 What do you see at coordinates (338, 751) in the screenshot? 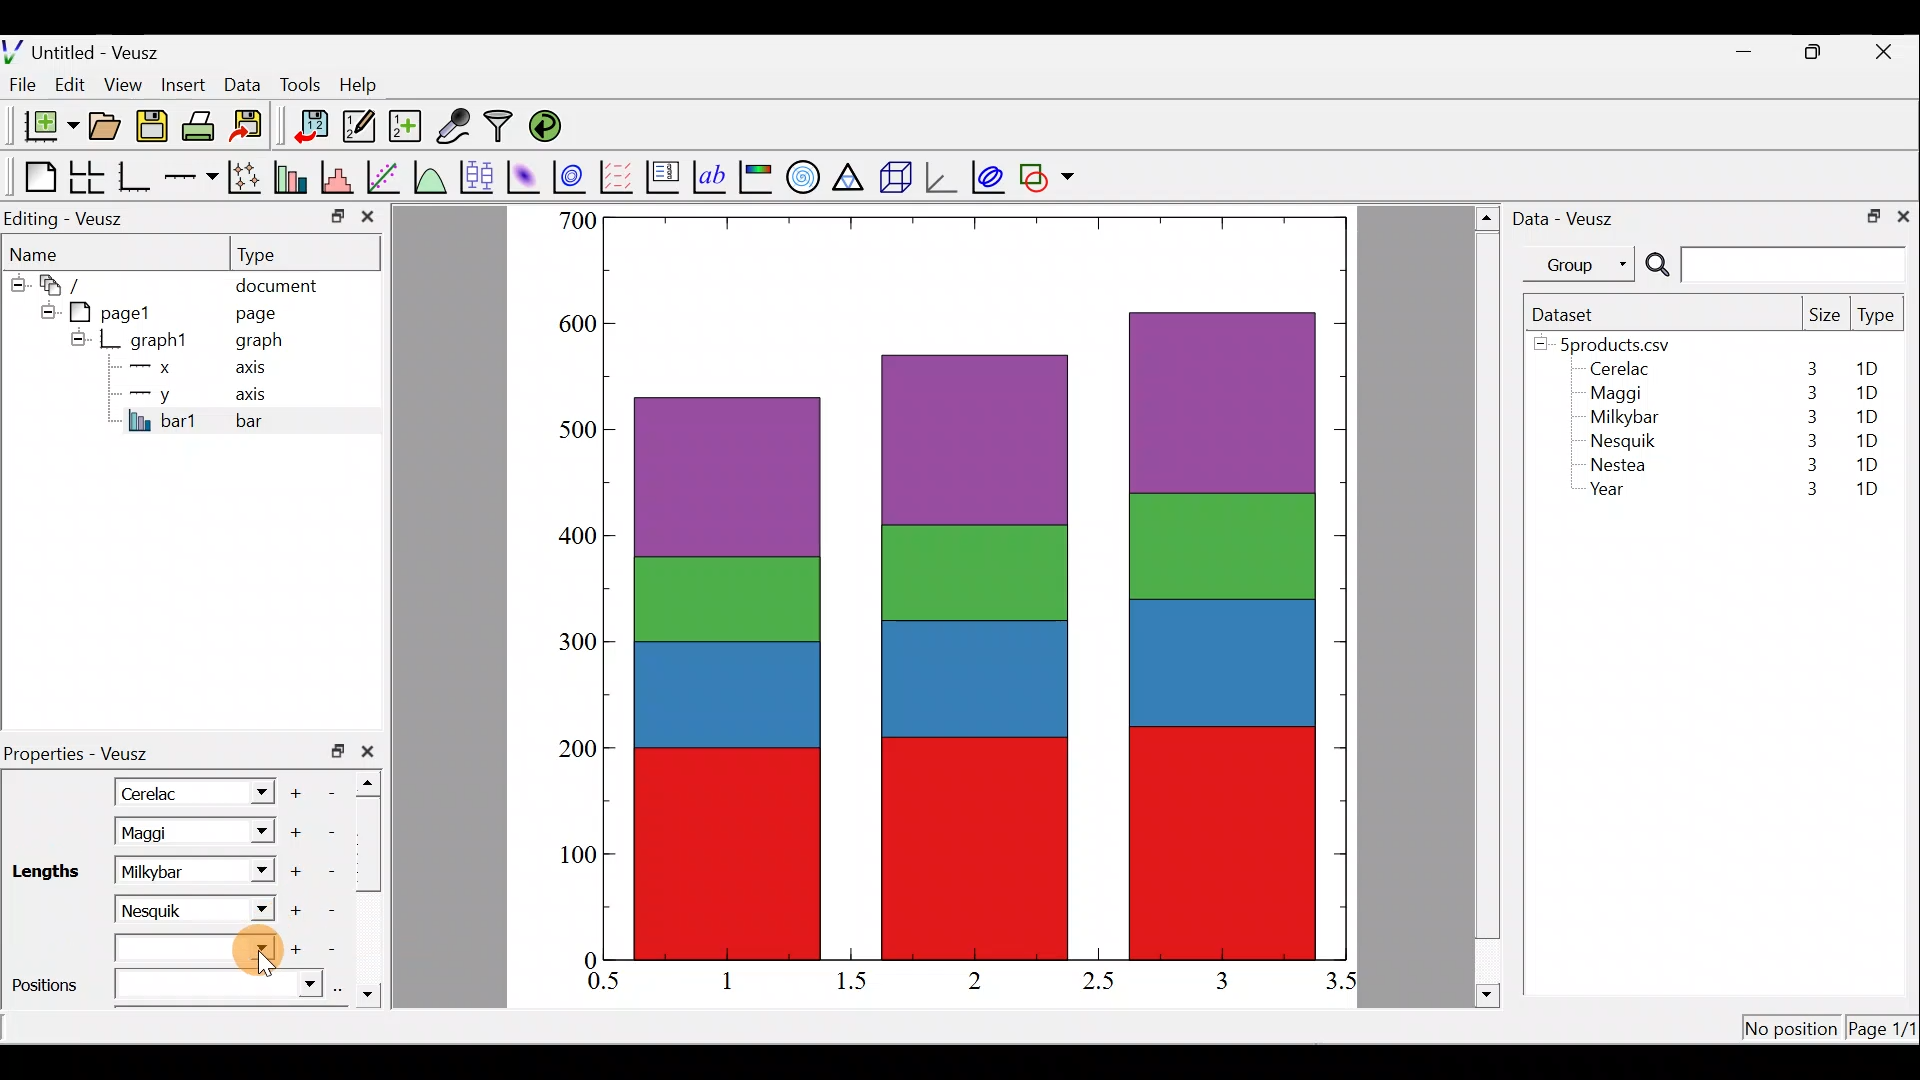
I see `restore down` at bounding box center [338, 751].